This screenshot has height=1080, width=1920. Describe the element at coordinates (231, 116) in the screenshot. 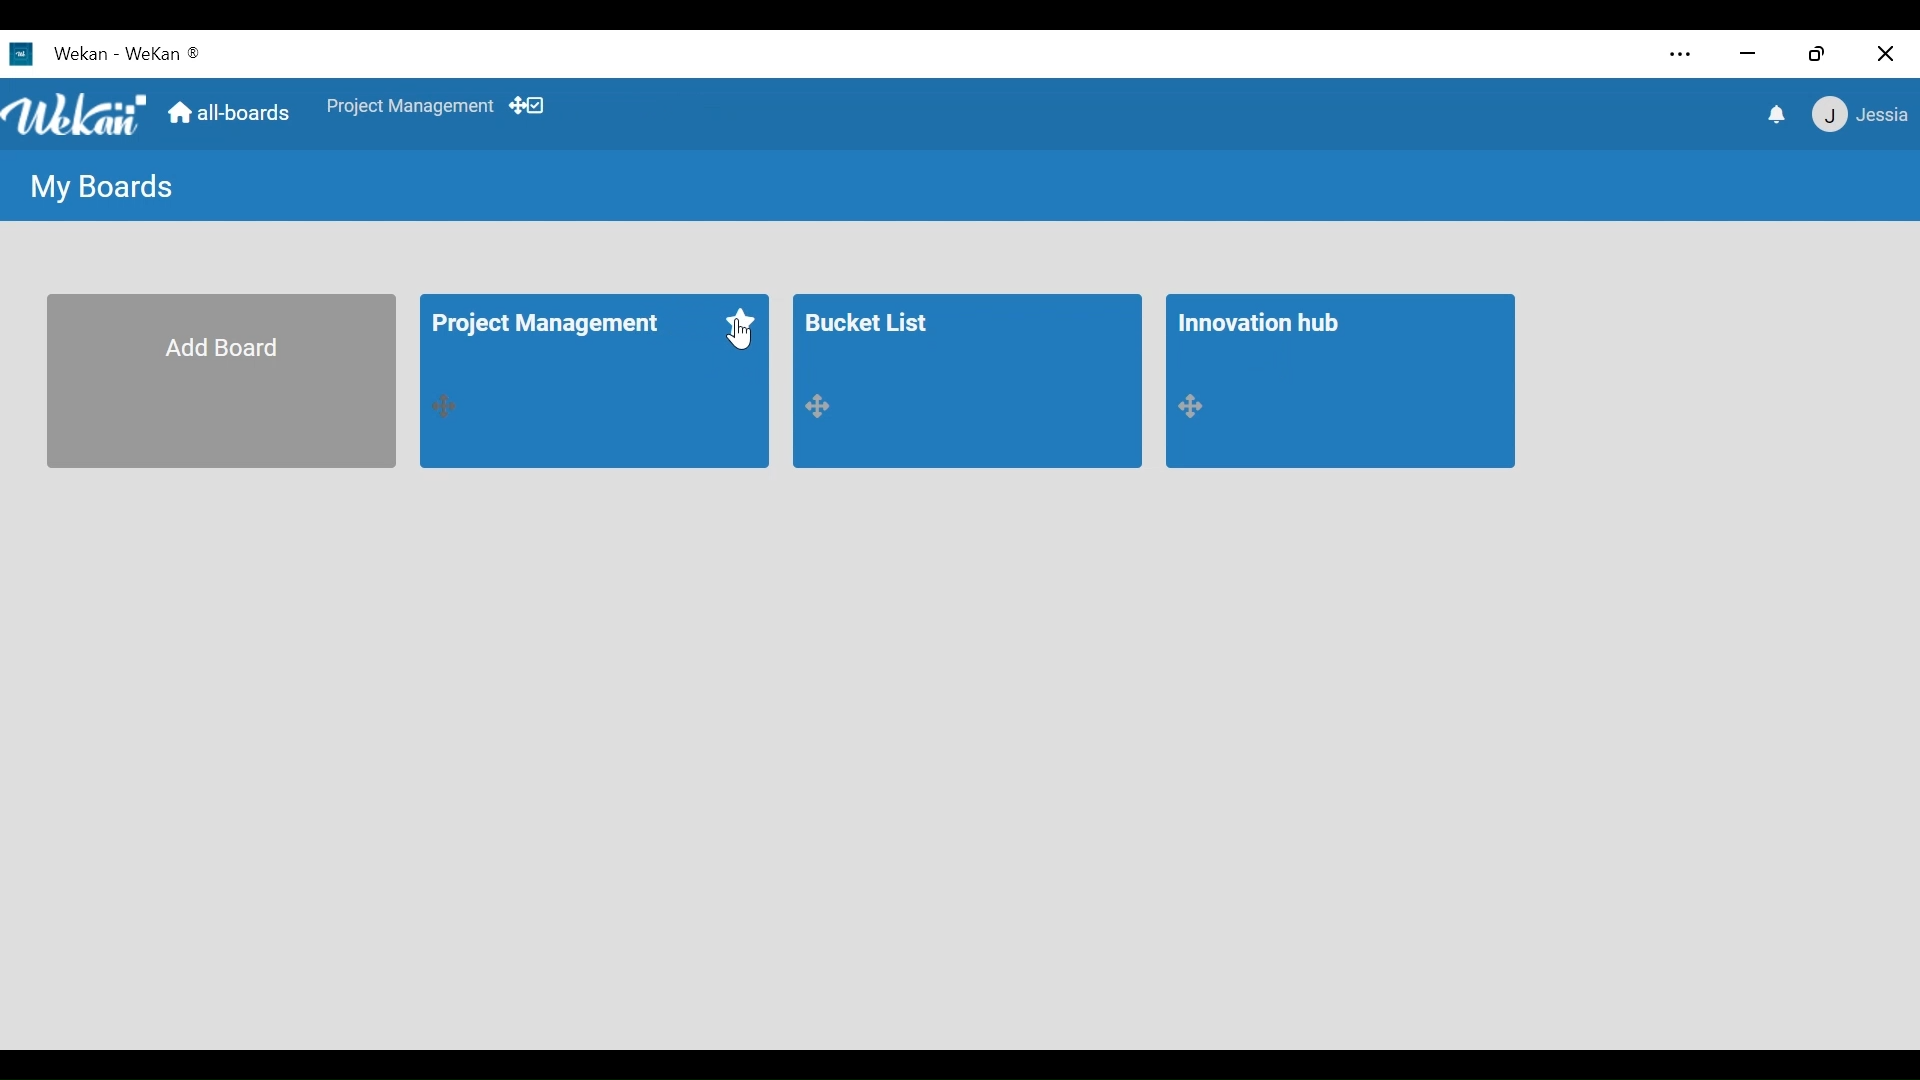

I see `Go to Home View (all-boards)` at that location.